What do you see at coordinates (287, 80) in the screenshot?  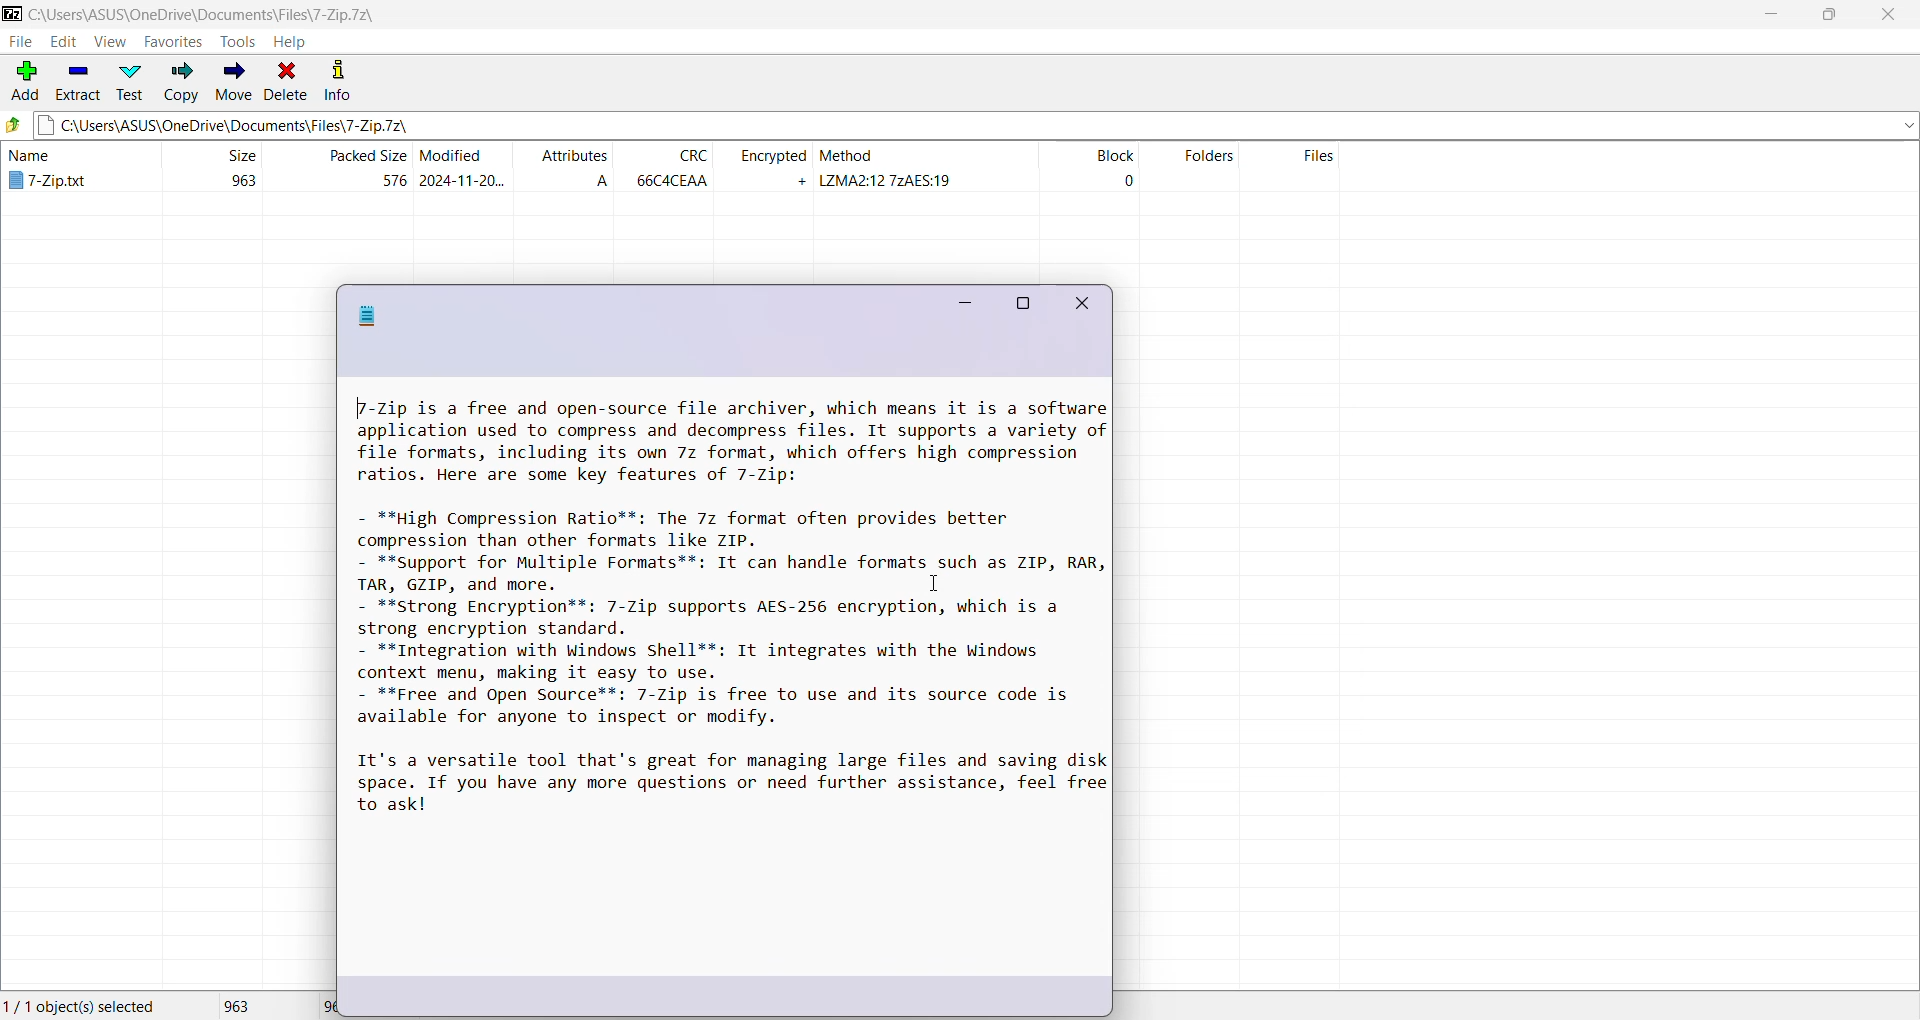 I see `Delete` at bounding box center [287, 80].